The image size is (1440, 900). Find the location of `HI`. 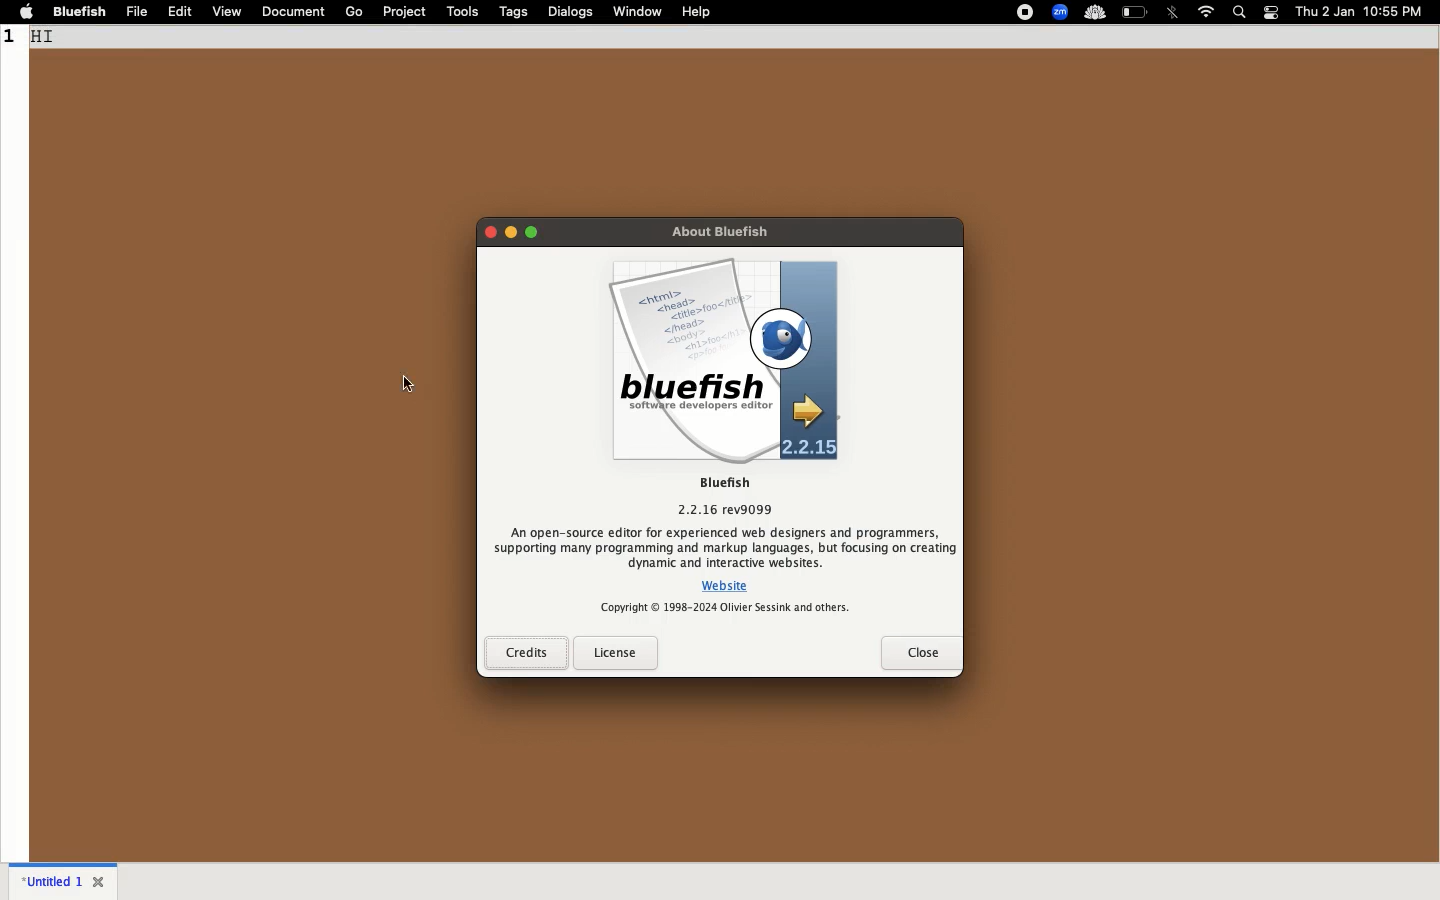

HI is located at coordinates (43, 36).